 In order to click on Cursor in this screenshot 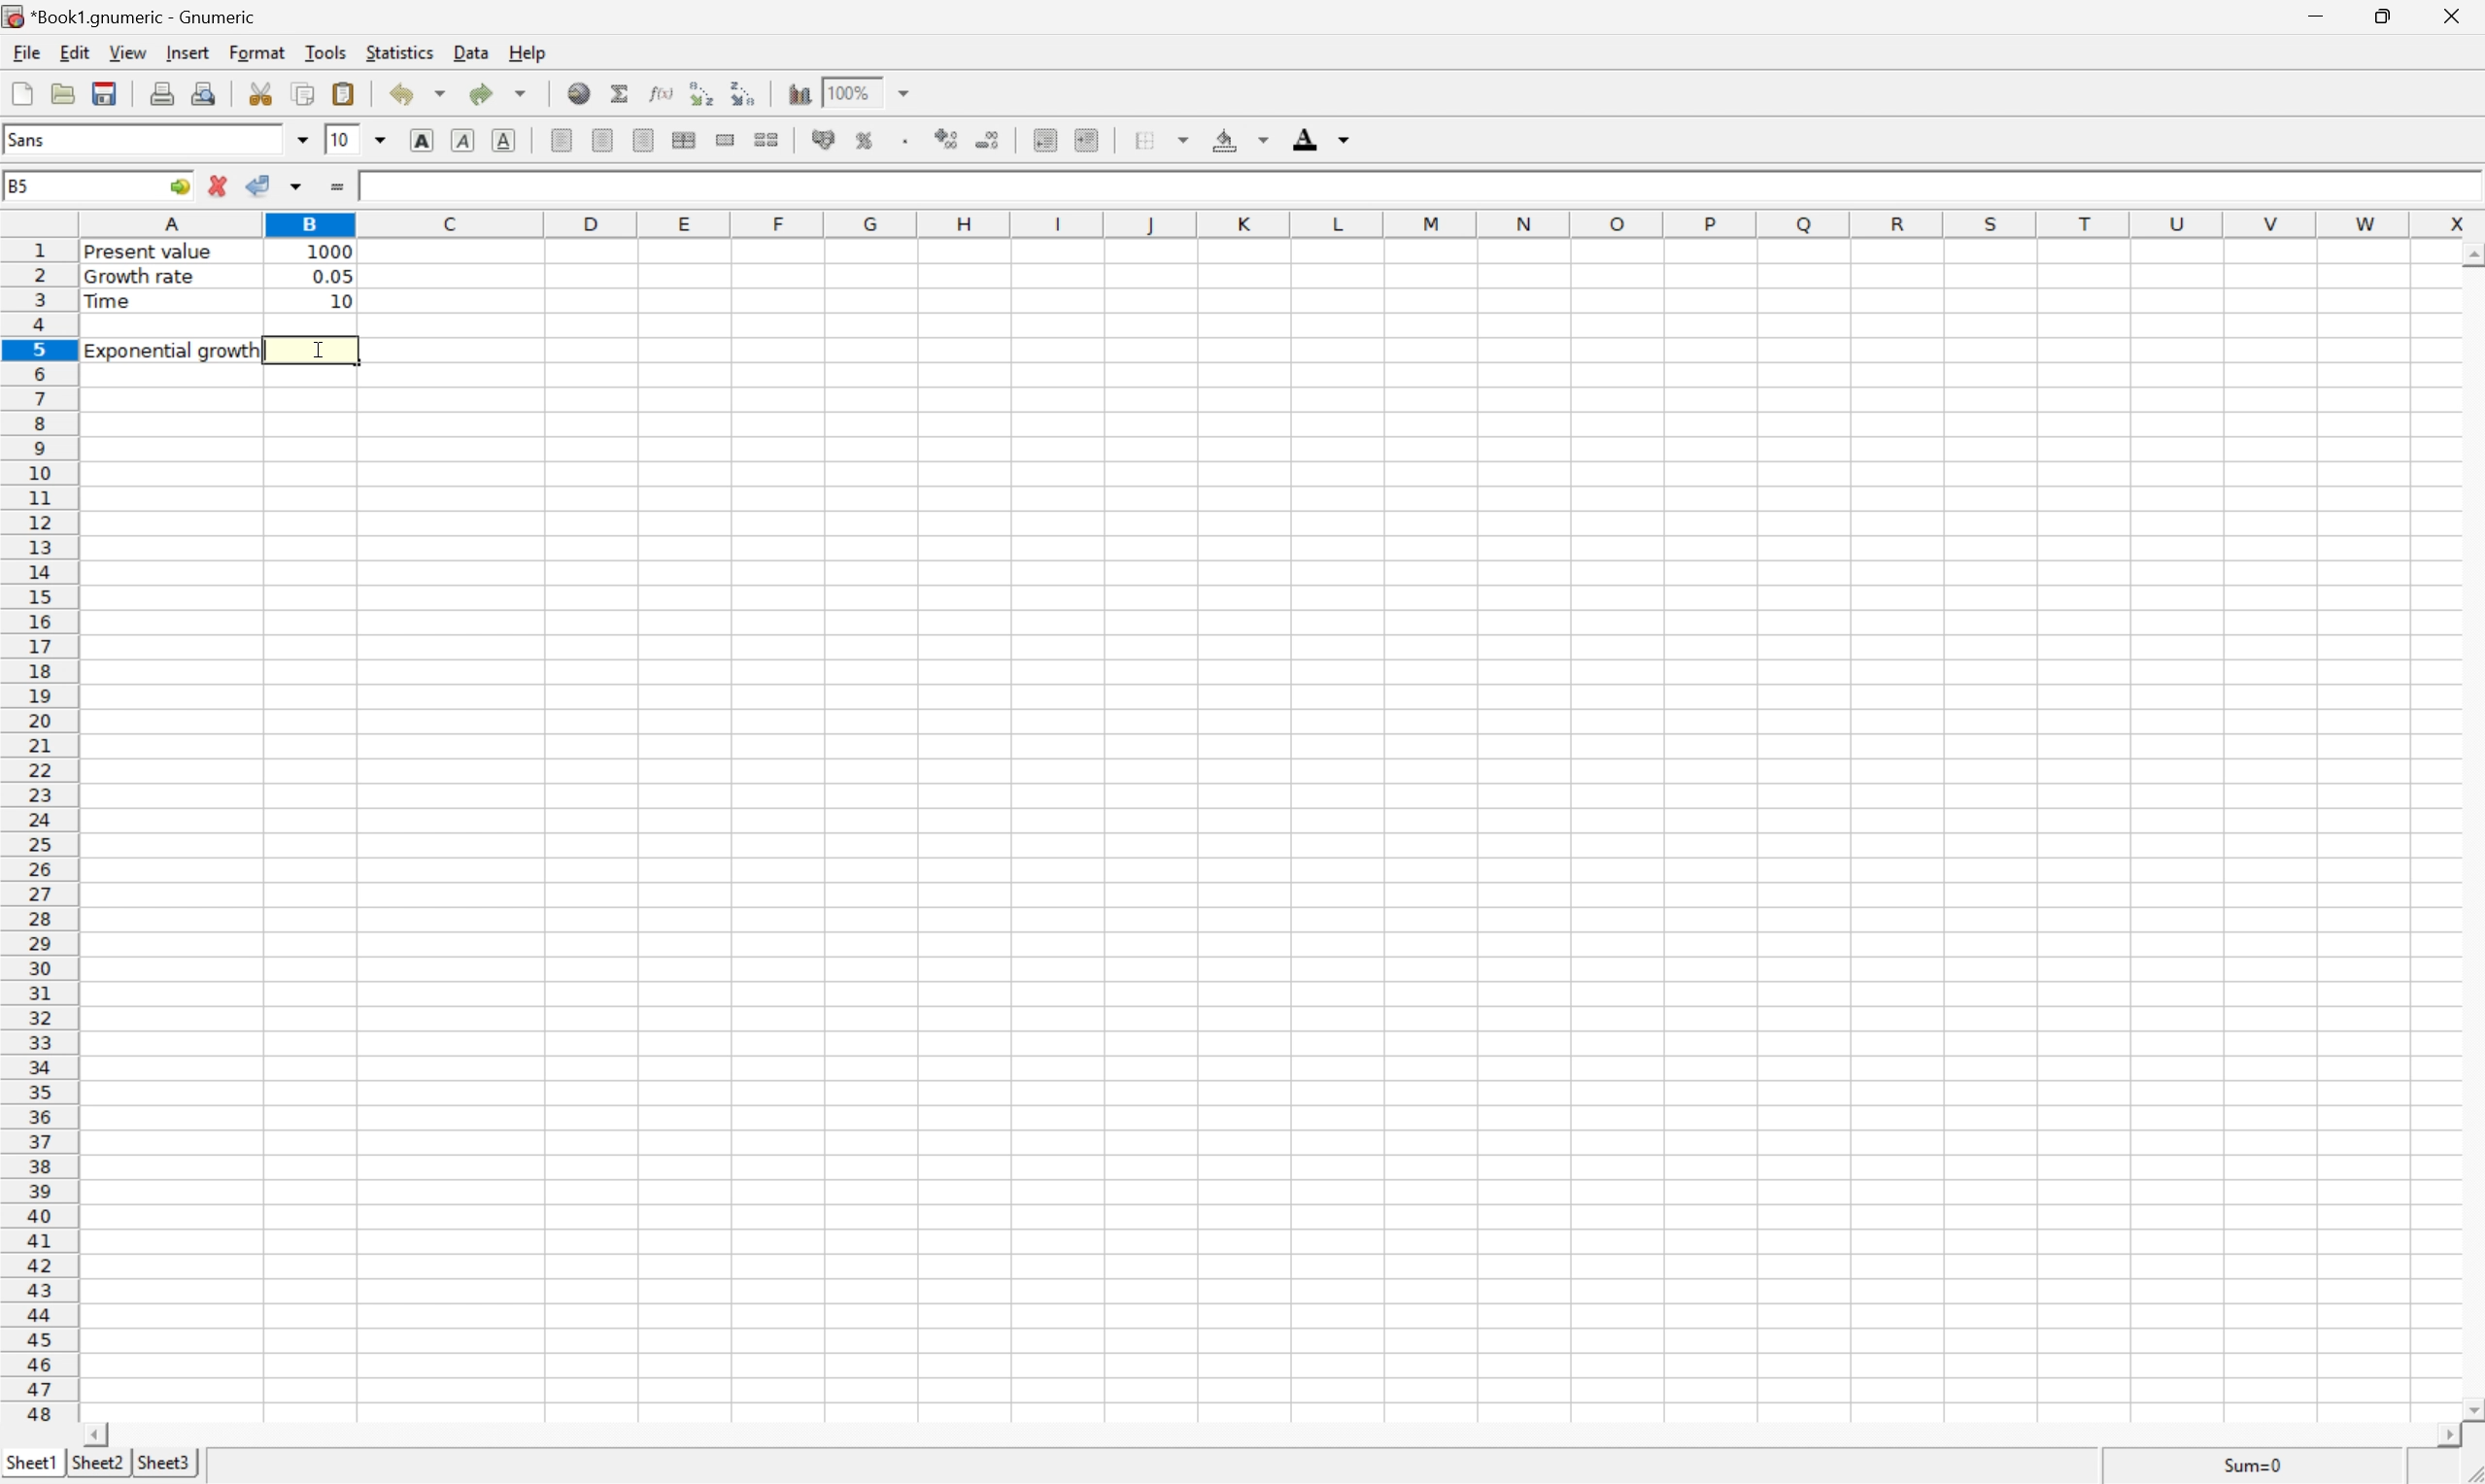, I will do `click(320, 351)`.